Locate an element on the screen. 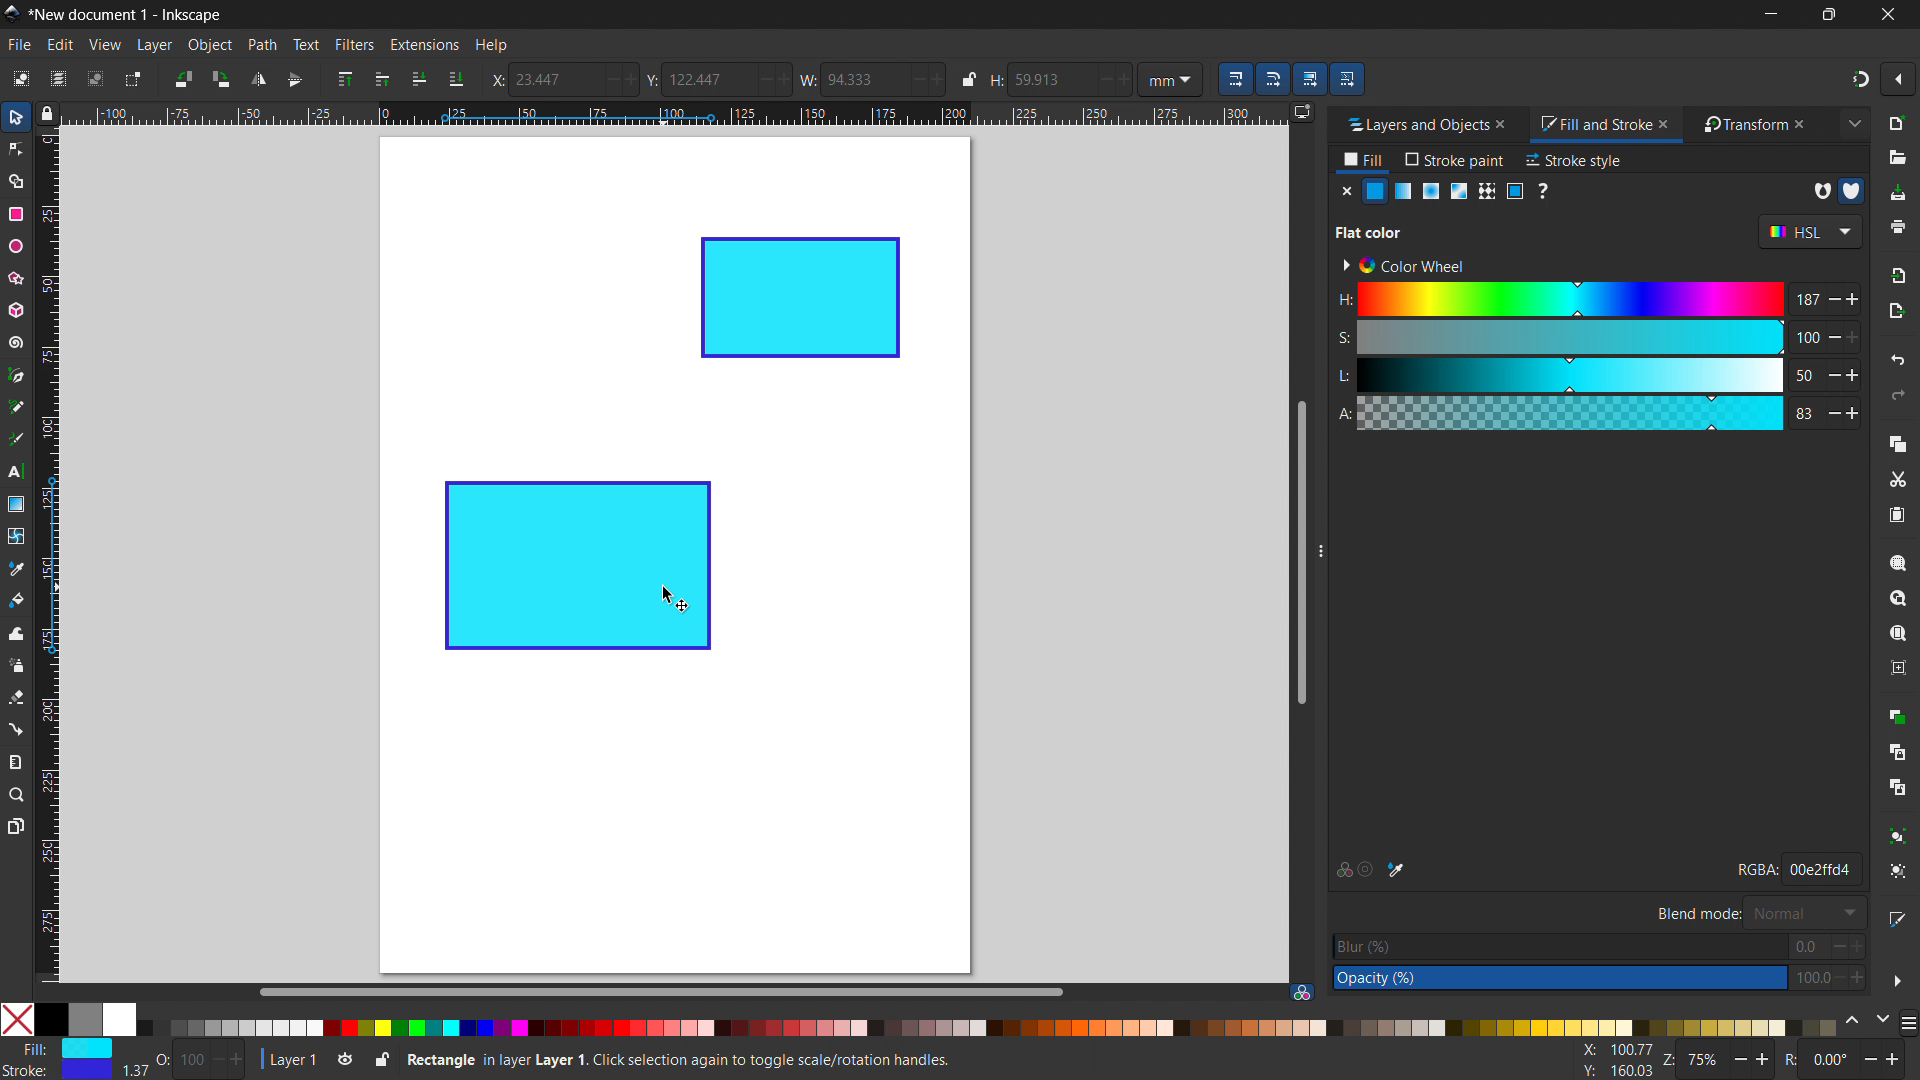 This screenshot has height=1080, width=1920. zoom drawing is located at coordinates (1898, 598).